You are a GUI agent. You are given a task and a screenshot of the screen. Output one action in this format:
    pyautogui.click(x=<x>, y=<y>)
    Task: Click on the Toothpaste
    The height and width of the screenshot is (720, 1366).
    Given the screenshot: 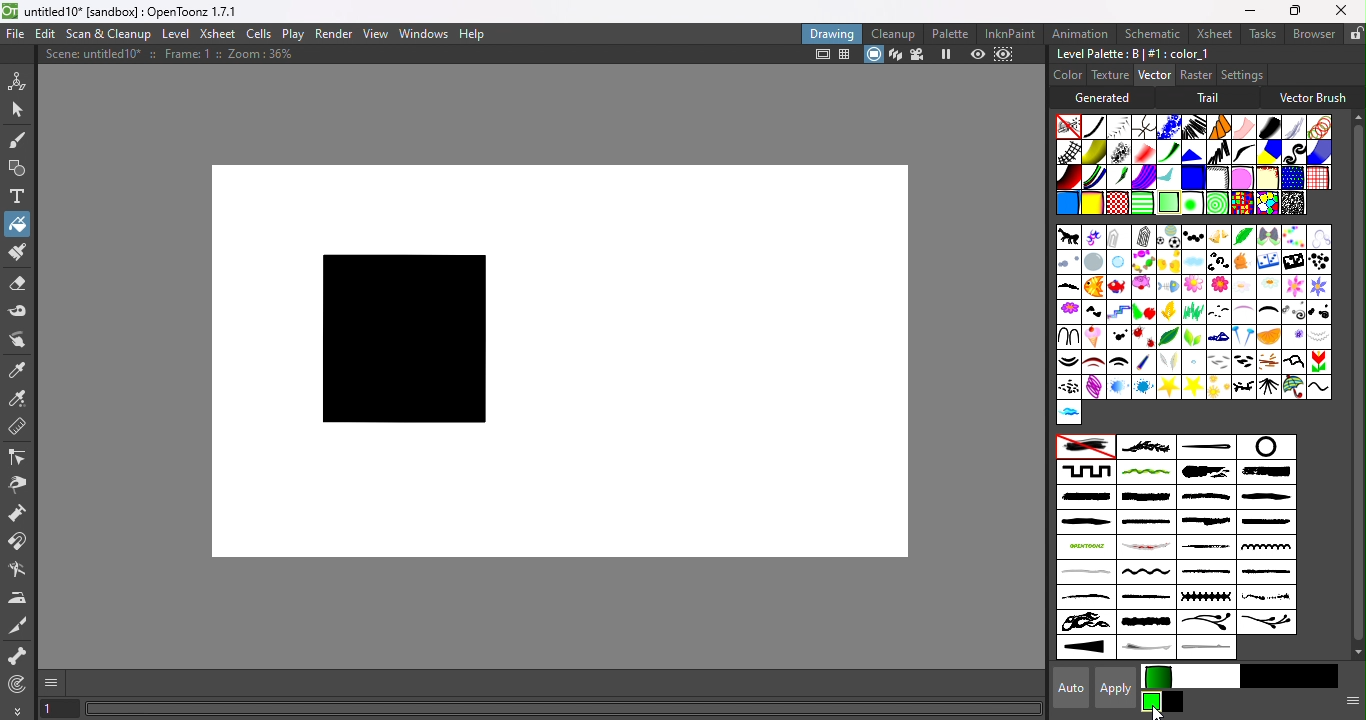 What is the action you would take?
    pyautogui.click(x=1144, y=178)
    